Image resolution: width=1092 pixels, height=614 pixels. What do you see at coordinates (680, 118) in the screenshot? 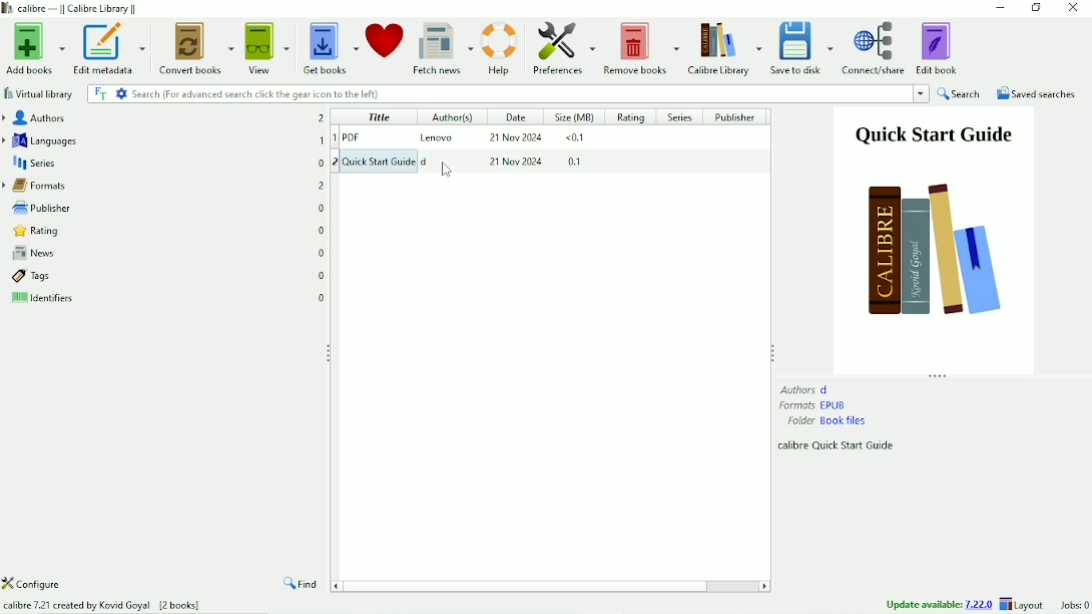
I see `Series` at bounding box center [680, 118].